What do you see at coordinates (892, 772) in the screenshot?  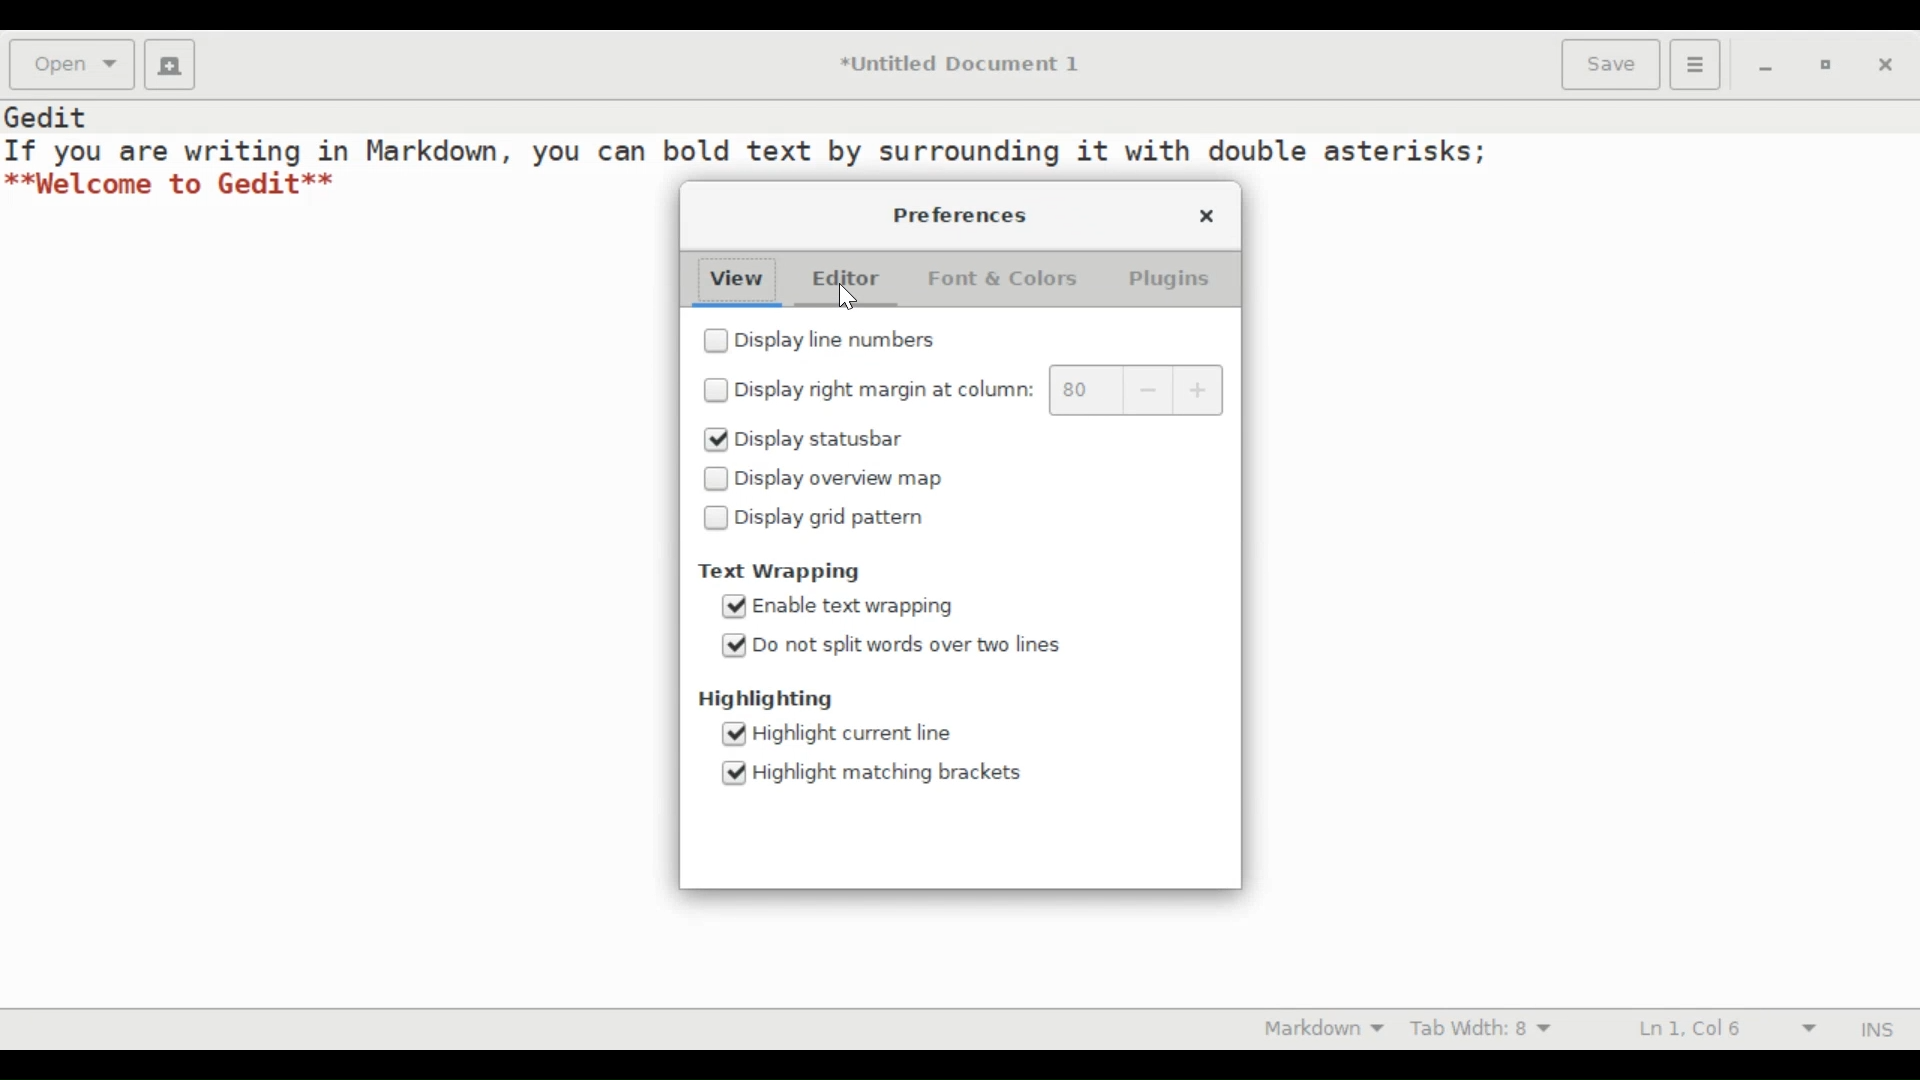 I see `Highlight matching brackets` at bounding box center [892, 772].